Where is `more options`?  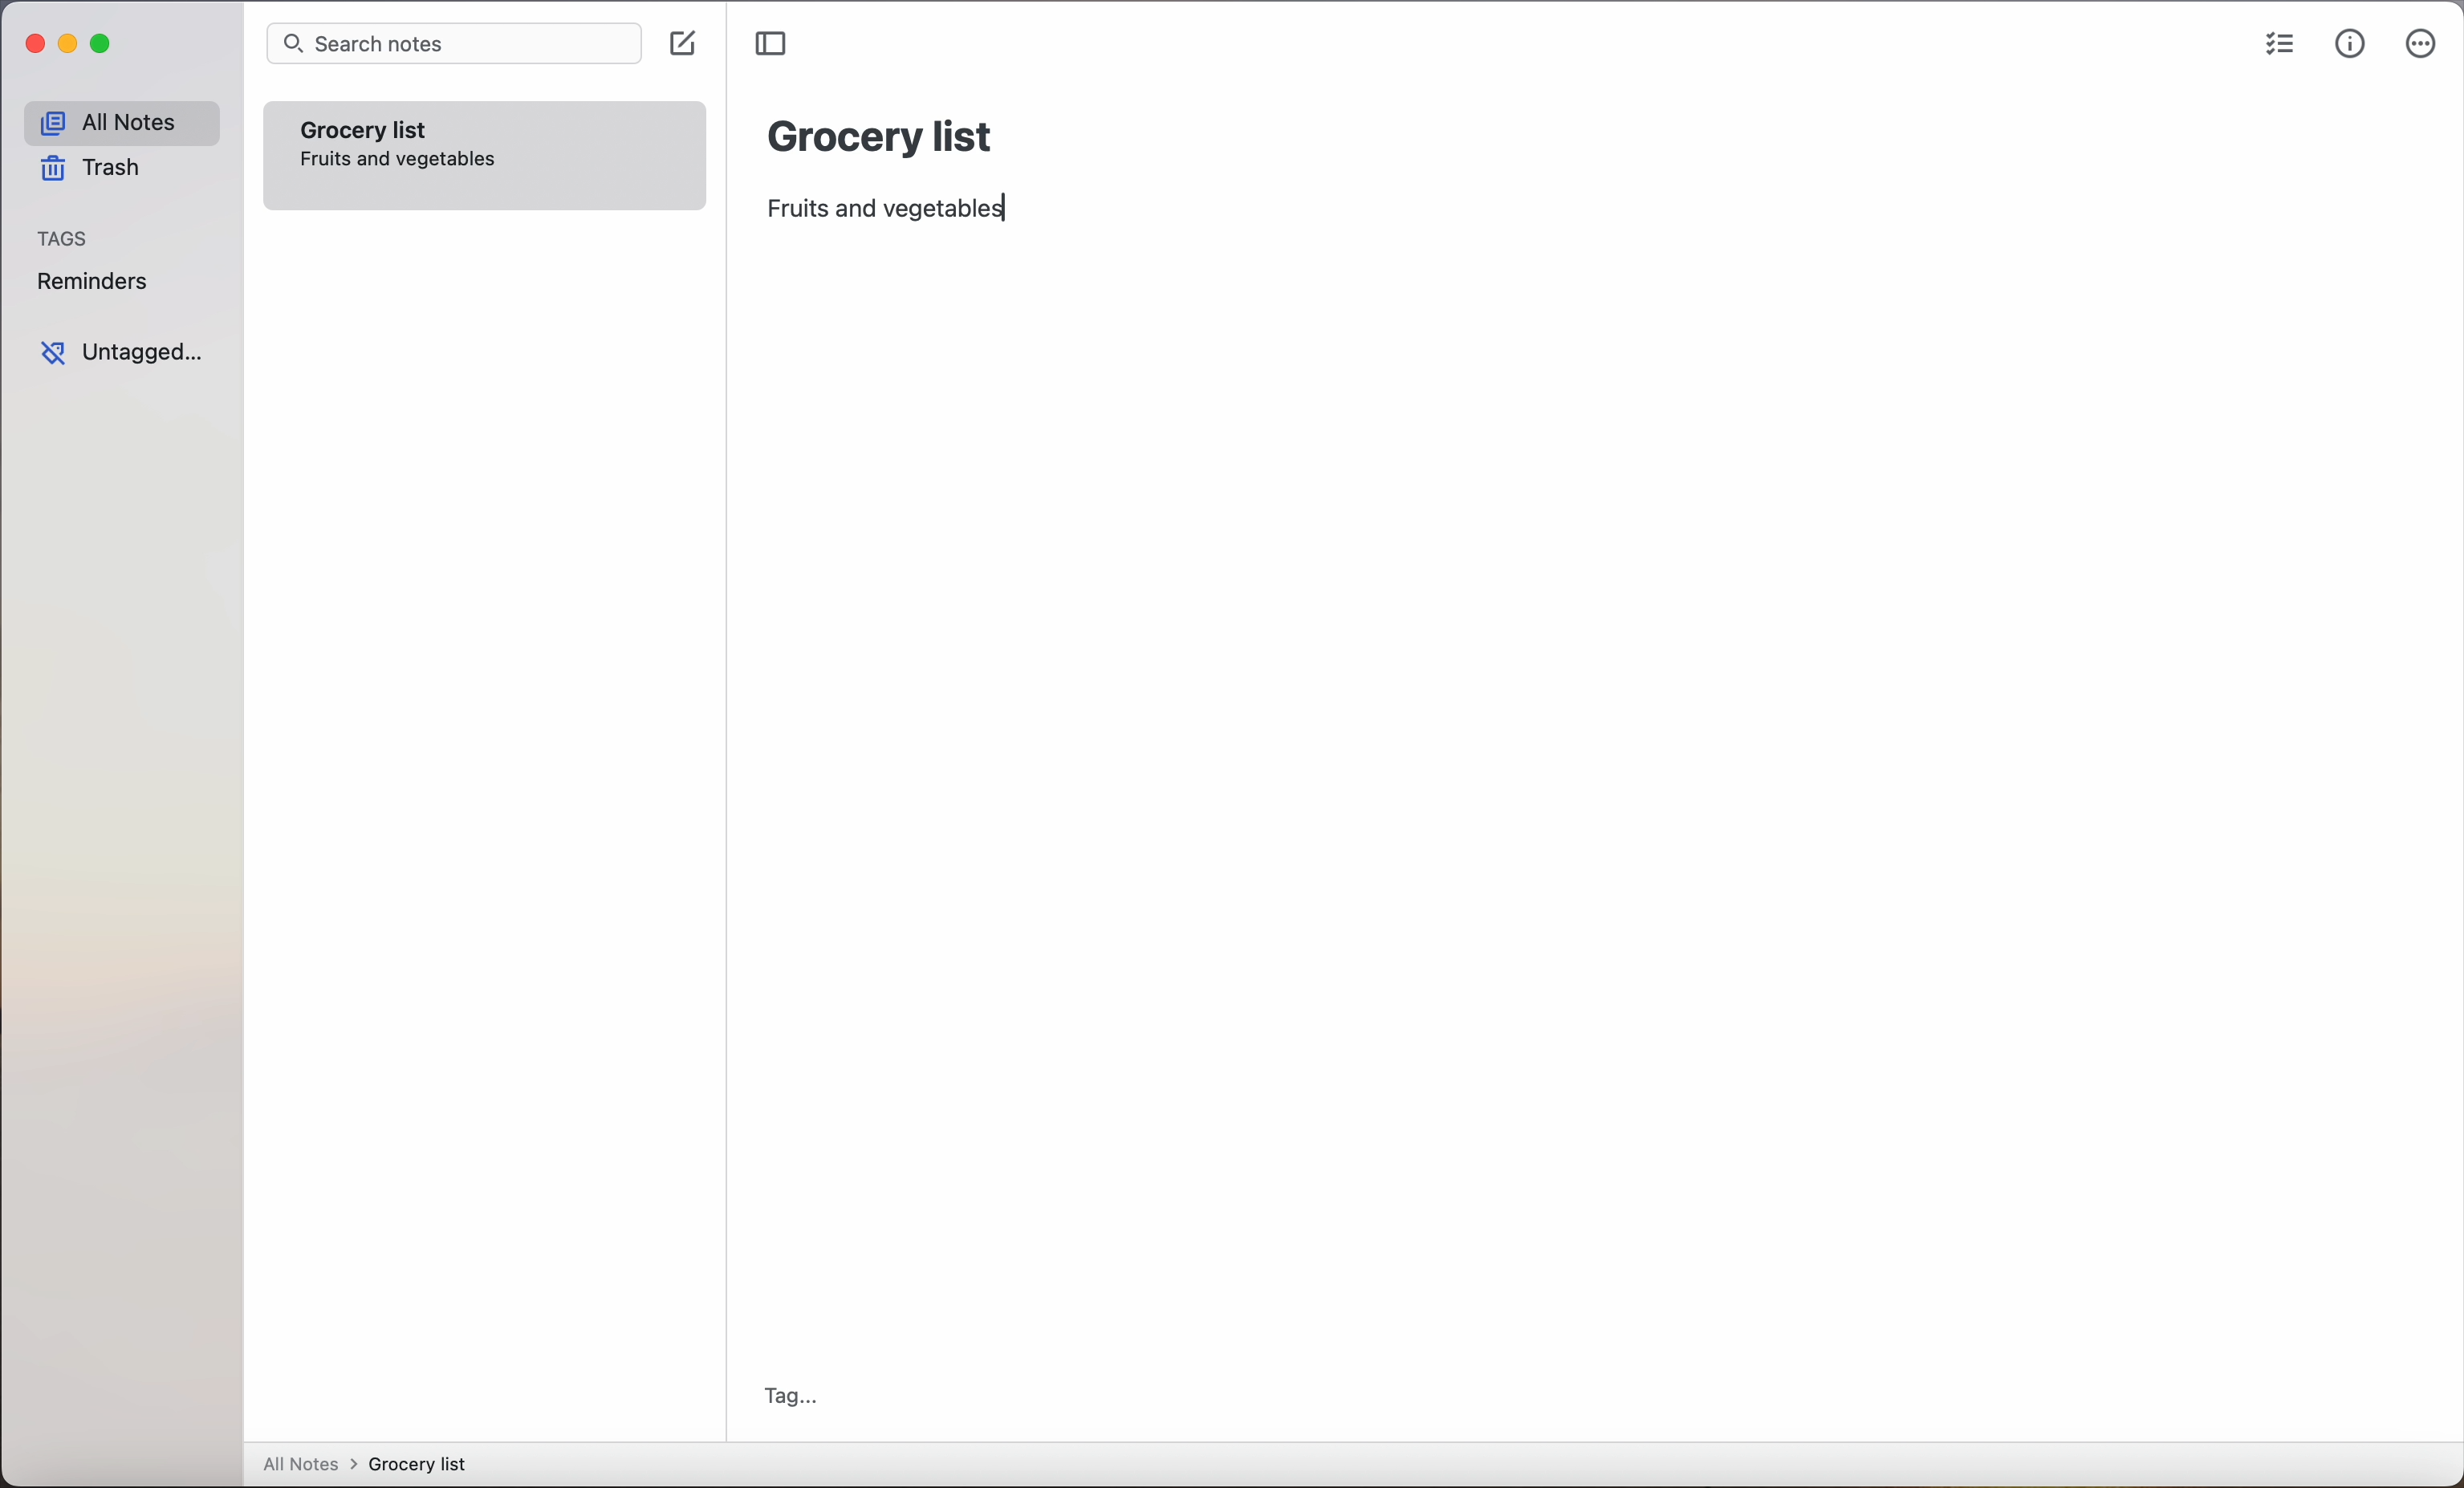
more options is located at coordinates (2421, 48).